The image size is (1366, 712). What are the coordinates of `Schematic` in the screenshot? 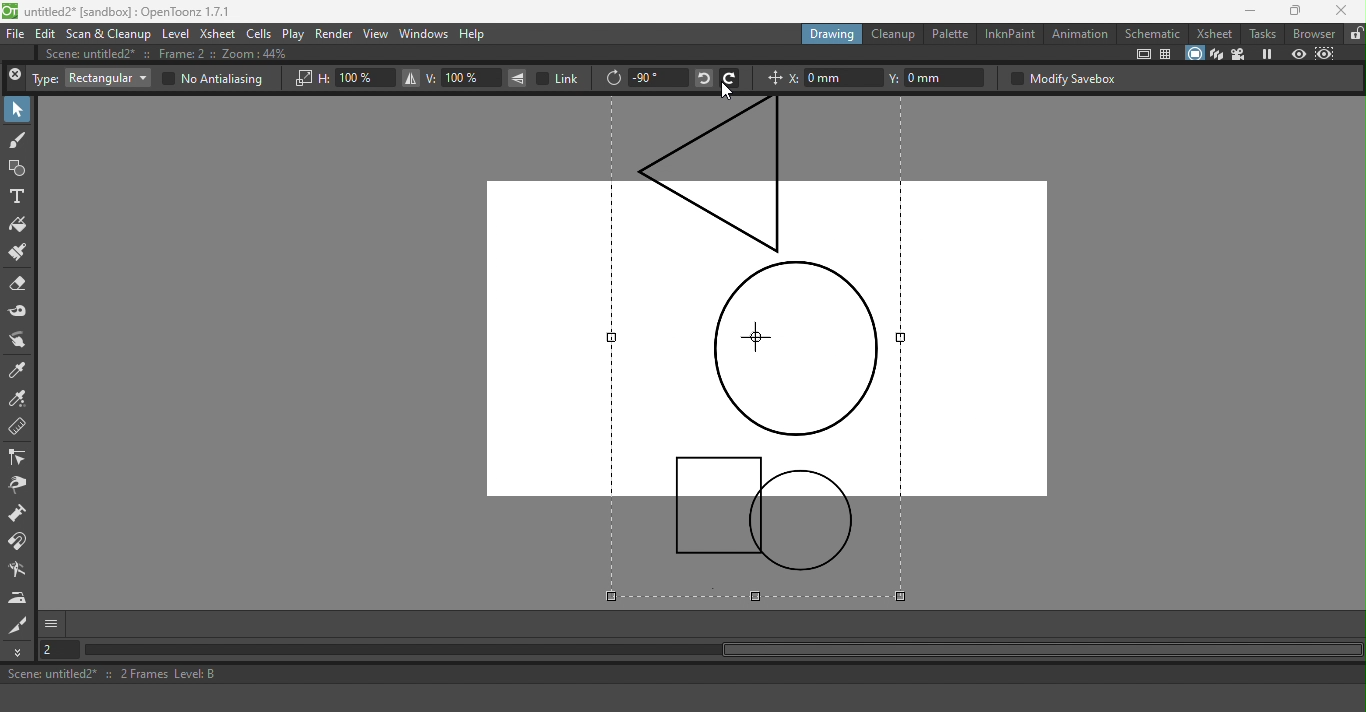 It's located at (1154, 32).